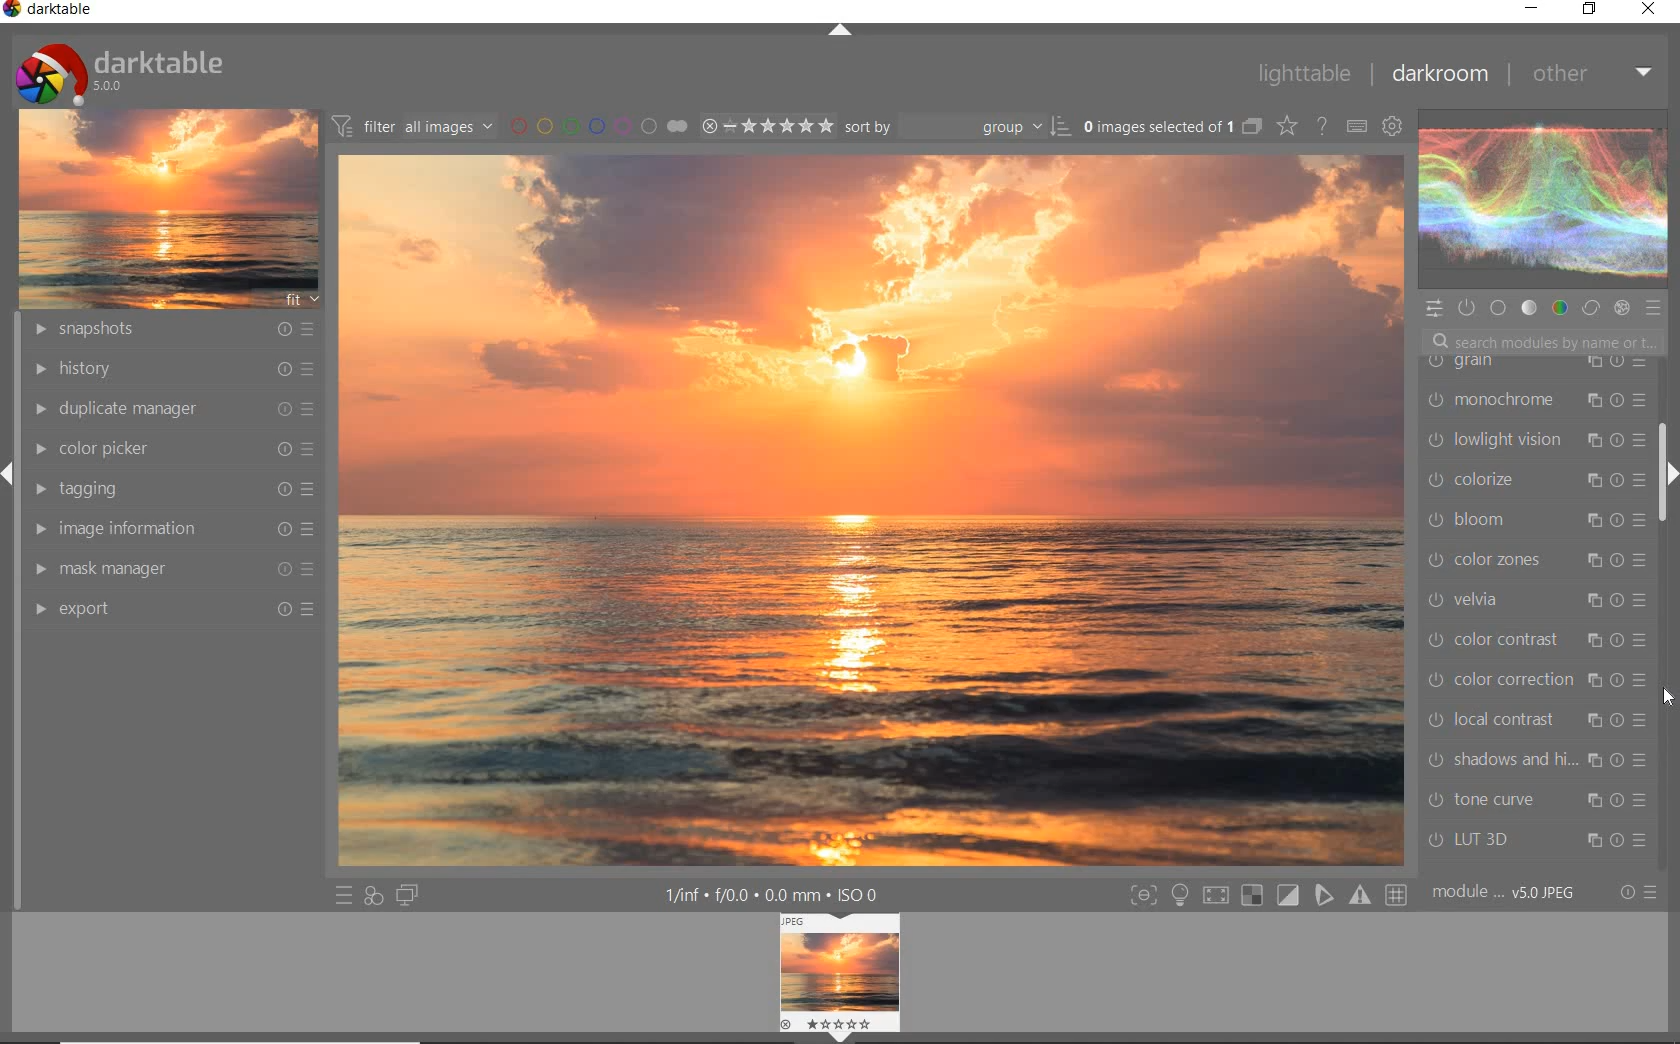 This screenshot has height=1044, width=1680. Describe the element at coordinates (840, 979) in the screenshot. I see `IMAGE PREVIEW` at that location.